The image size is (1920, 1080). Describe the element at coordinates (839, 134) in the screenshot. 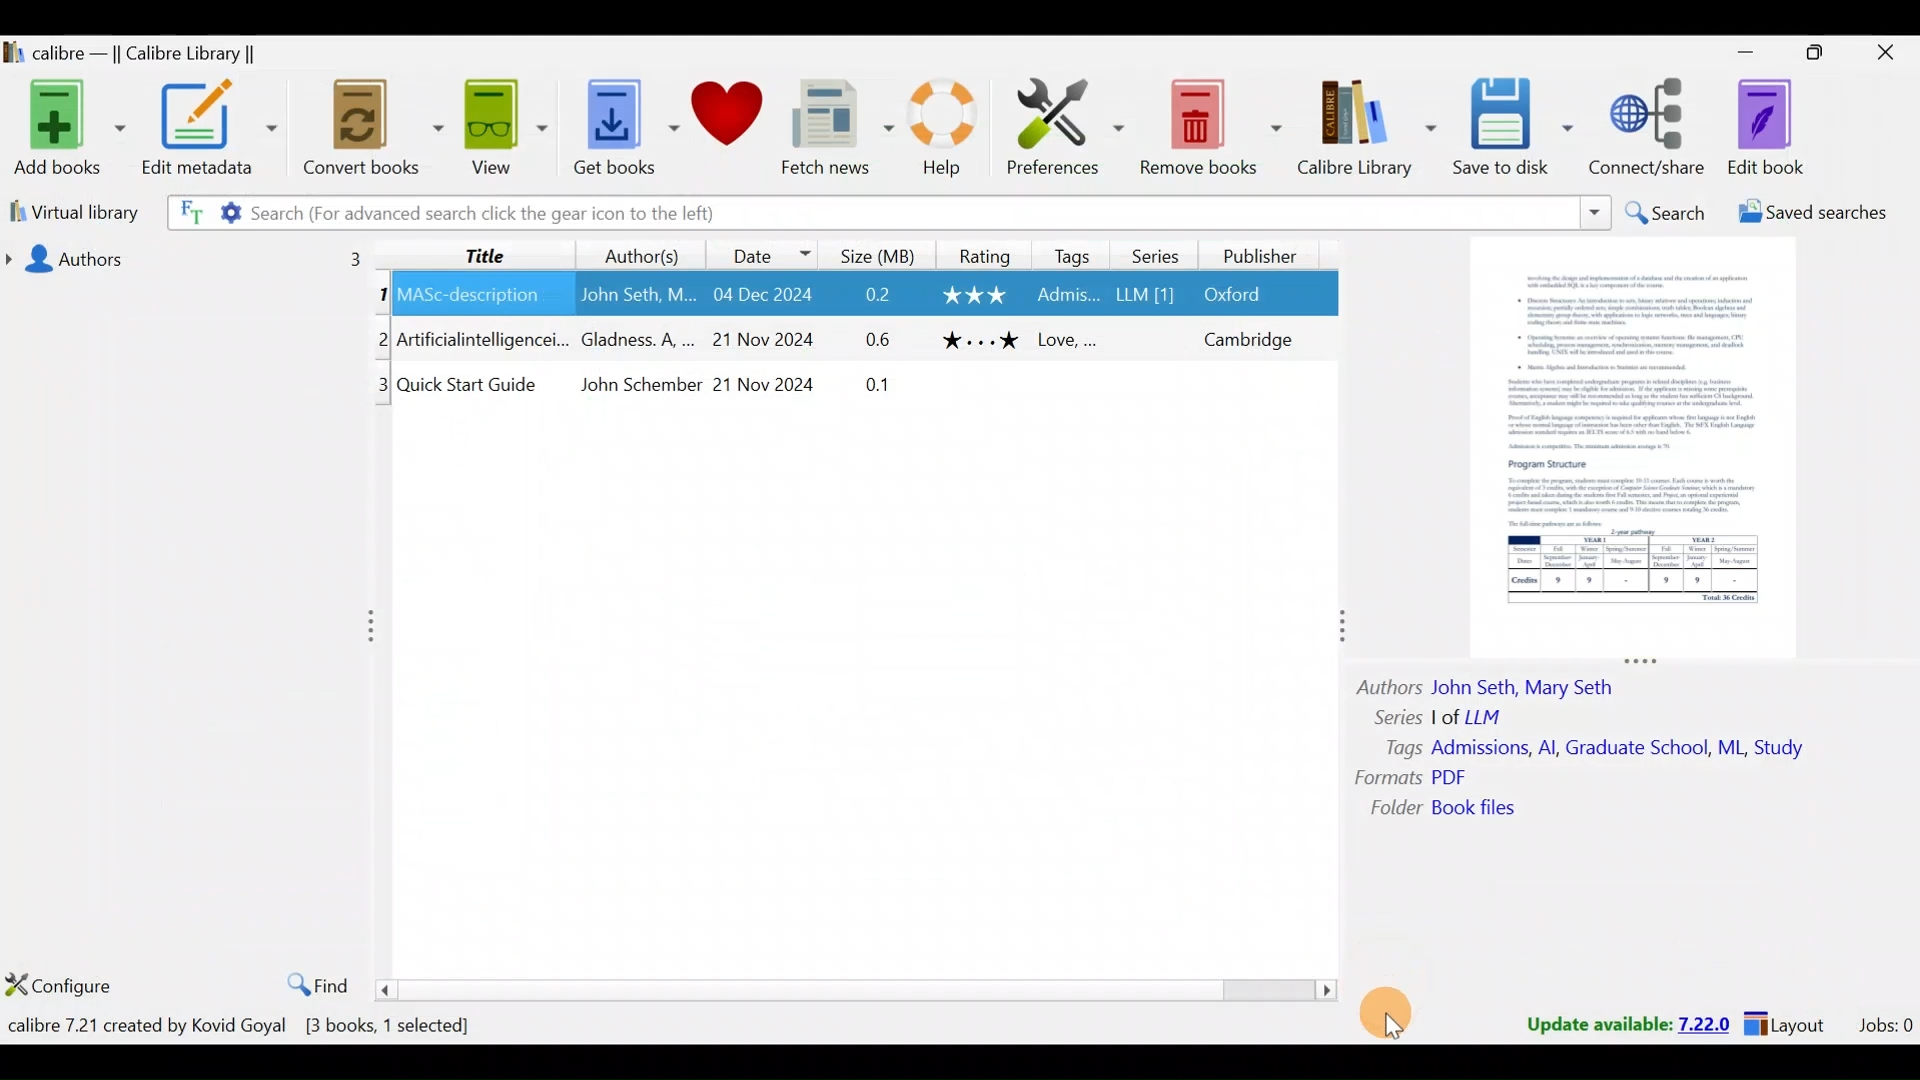

I see `Fetch news` at that location.